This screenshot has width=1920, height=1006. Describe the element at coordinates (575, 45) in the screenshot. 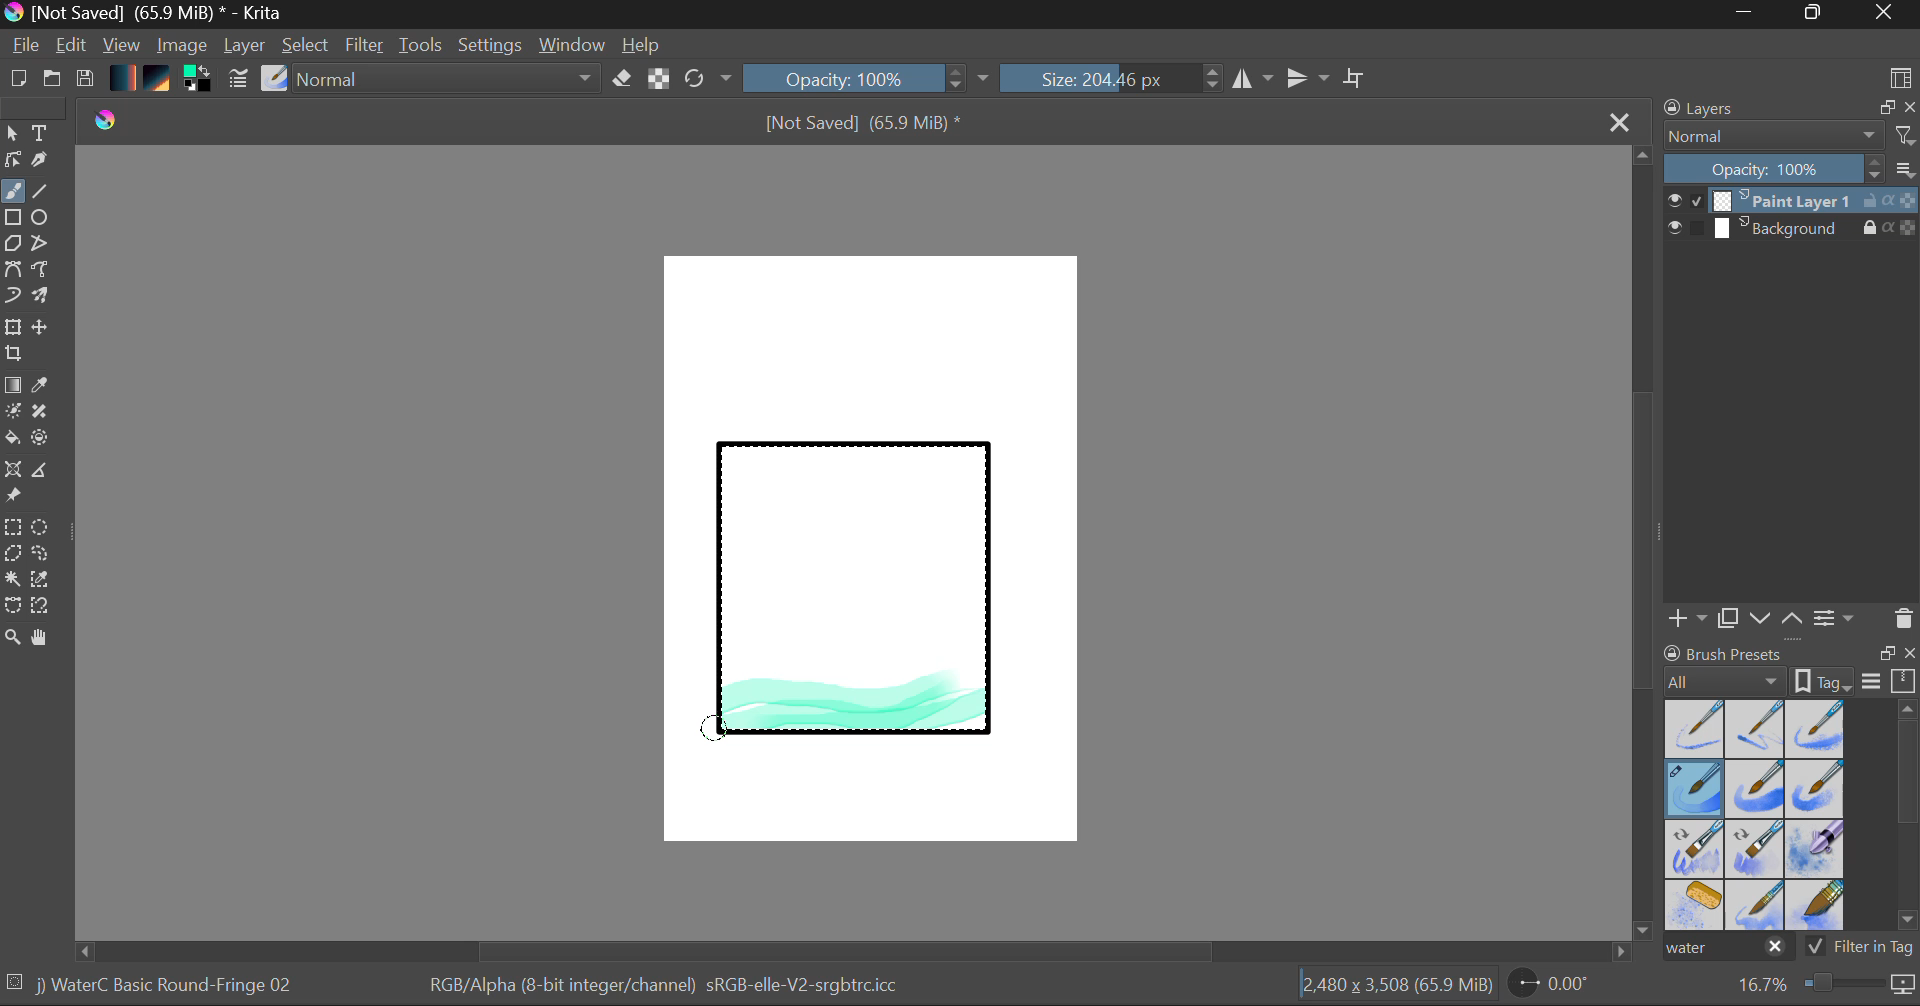

I see `Window` at that location.